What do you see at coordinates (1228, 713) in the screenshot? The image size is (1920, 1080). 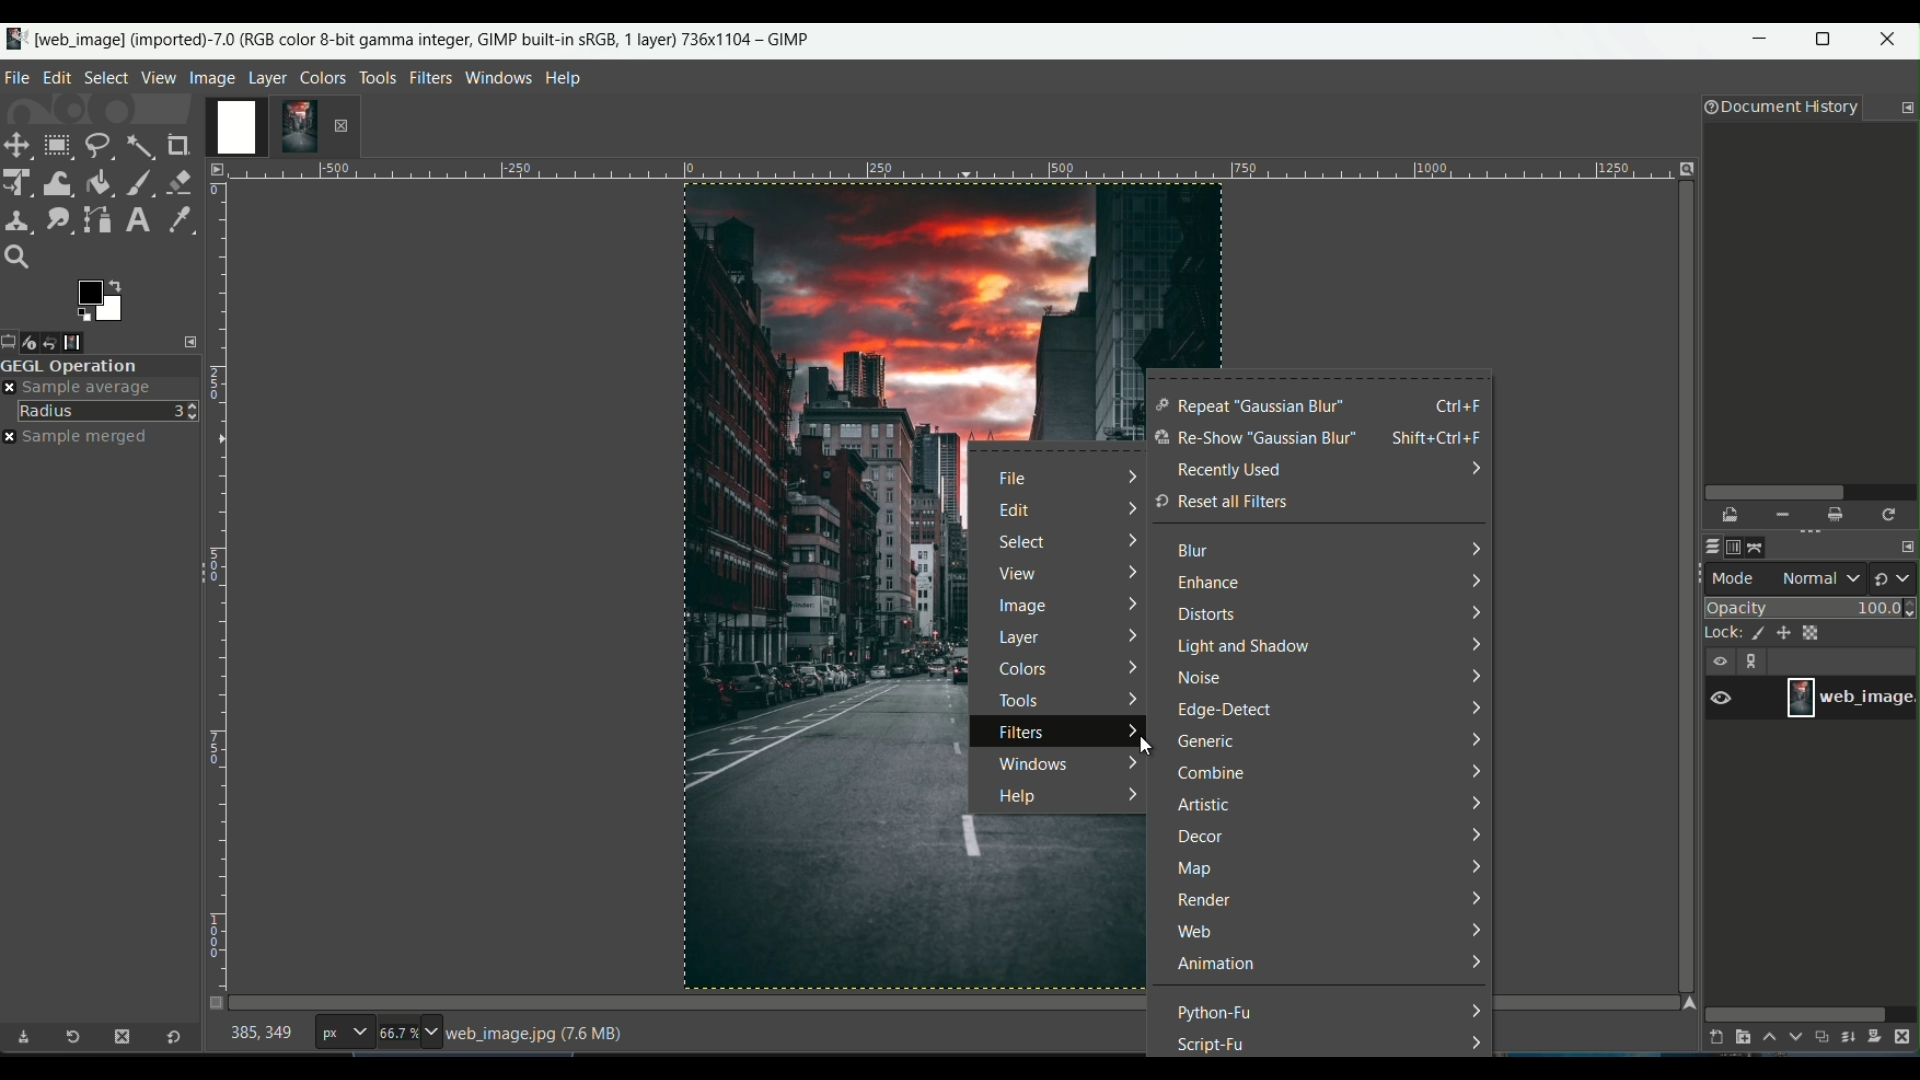 I see `edge detect` at bounding box center [1228, 713].